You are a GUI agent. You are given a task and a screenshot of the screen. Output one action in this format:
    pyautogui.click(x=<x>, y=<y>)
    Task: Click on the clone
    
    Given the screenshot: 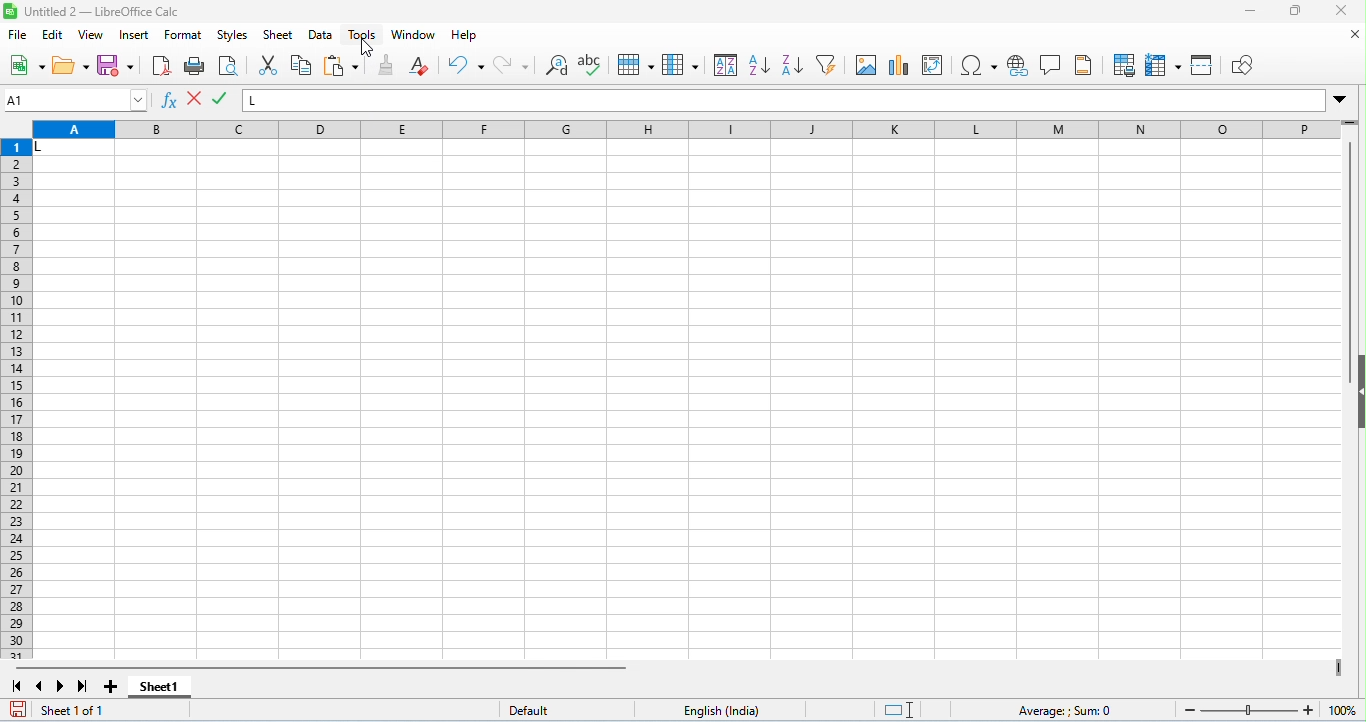 What is the action you would take?
    pyautogui.click(x=388, y=64)
    